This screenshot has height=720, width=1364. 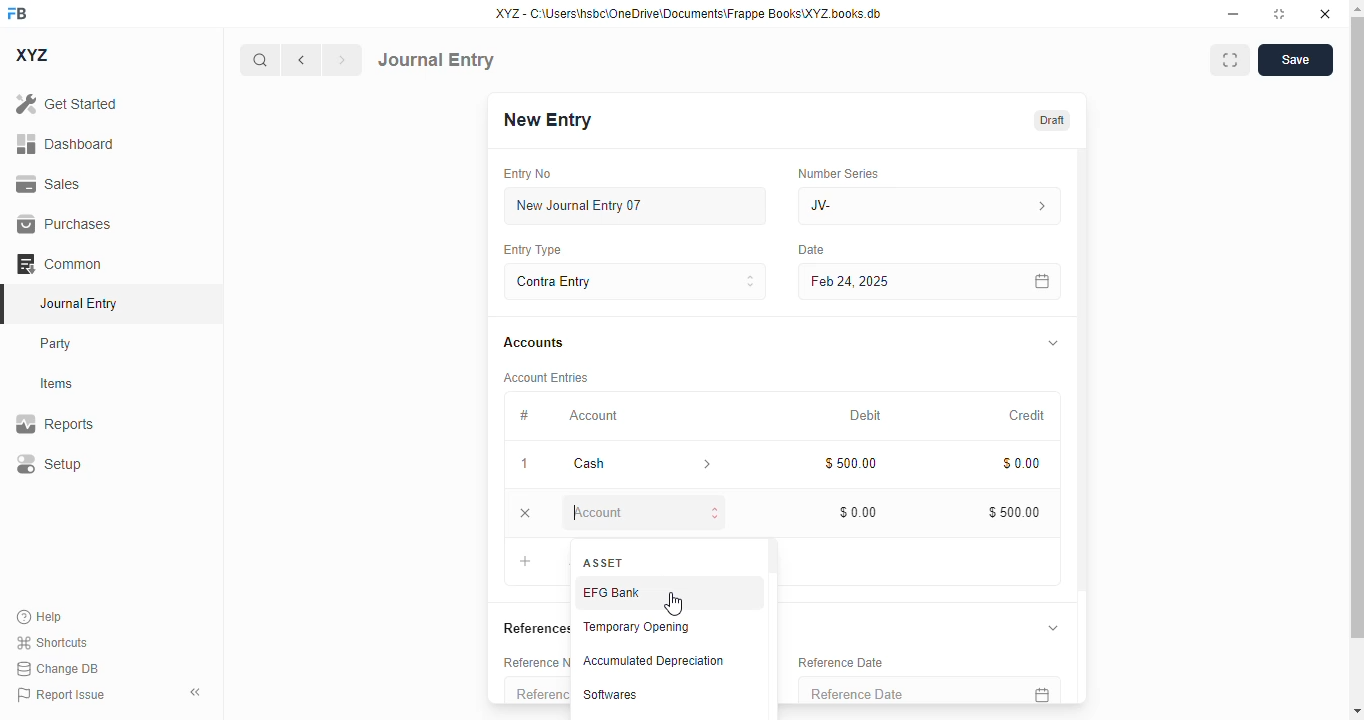 What do you see at coordinates (853, 464) in the screenshot?
I see `$500.00 ` at bounding box center [853, 464].